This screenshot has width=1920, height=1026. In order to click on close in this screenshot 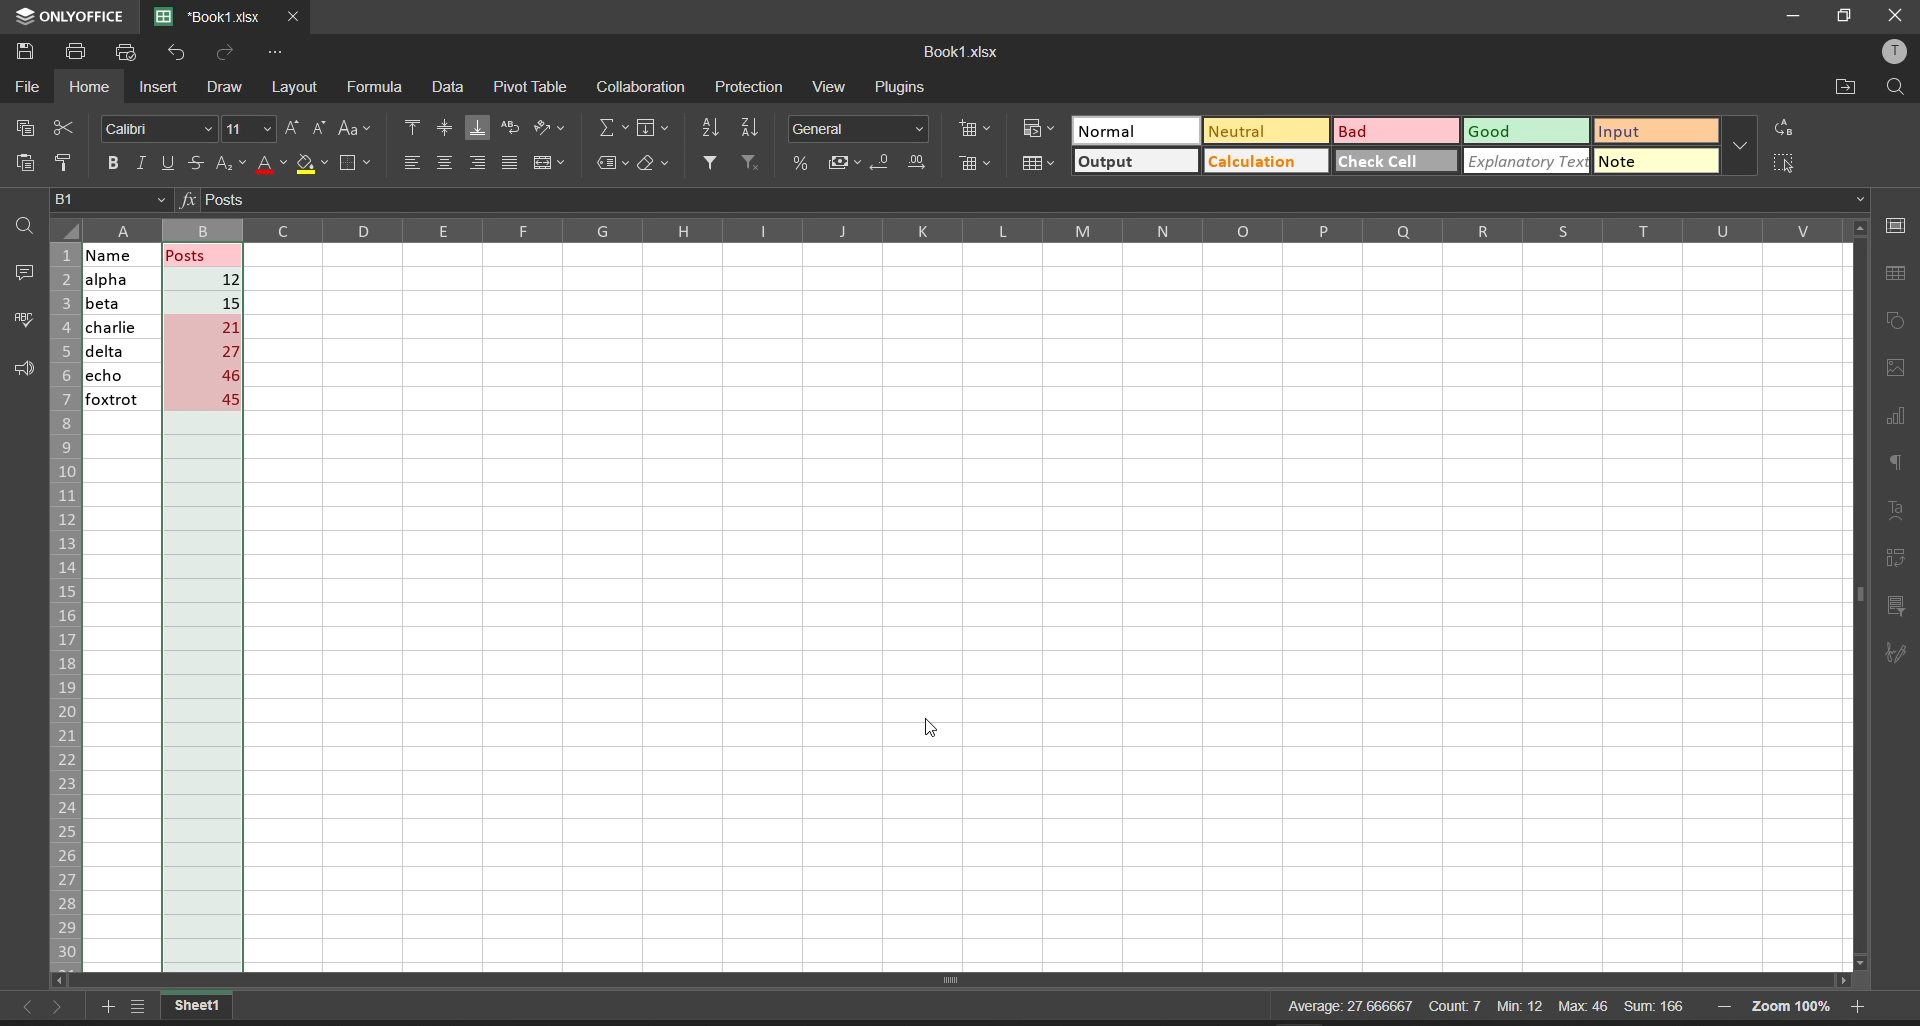, I will do `click(1900, 15)`.